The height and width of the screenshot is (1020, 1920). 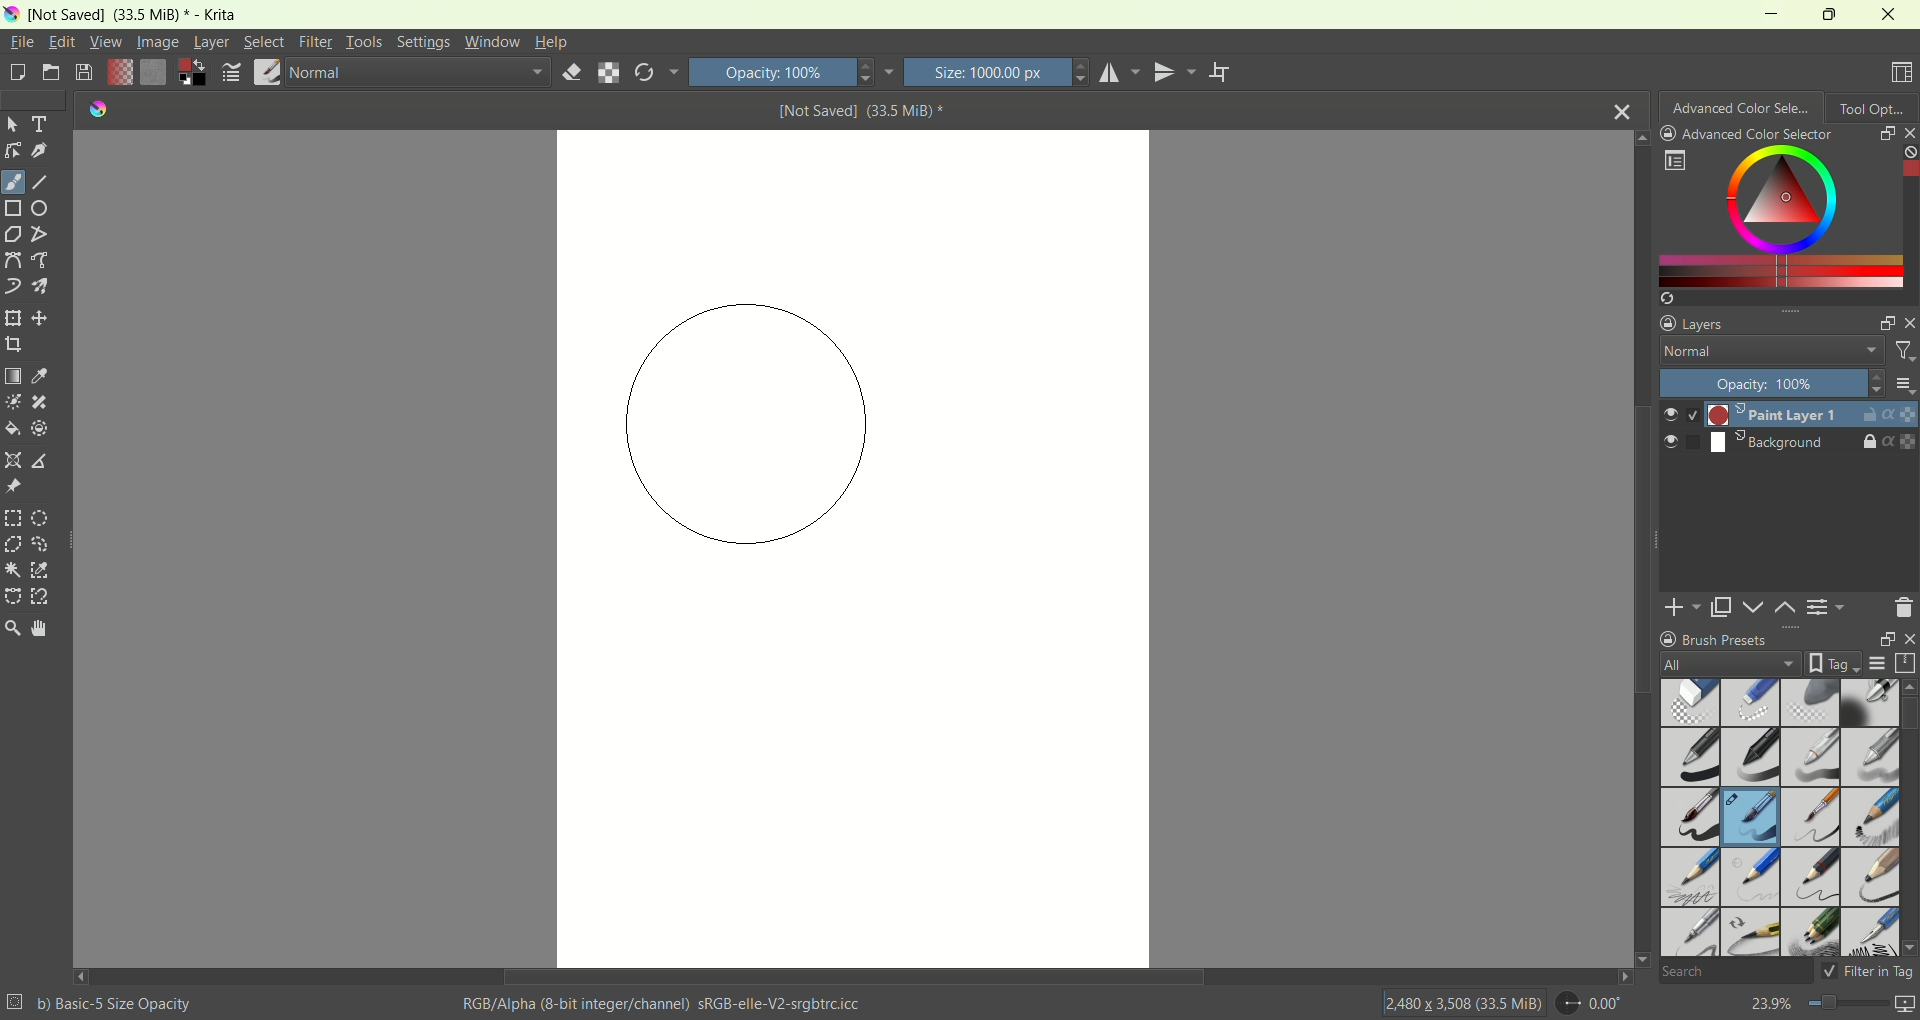 What do you see at coordinates (1900, 414) in the screenshot?
I see `properties` at bounding box center [1900, 414].